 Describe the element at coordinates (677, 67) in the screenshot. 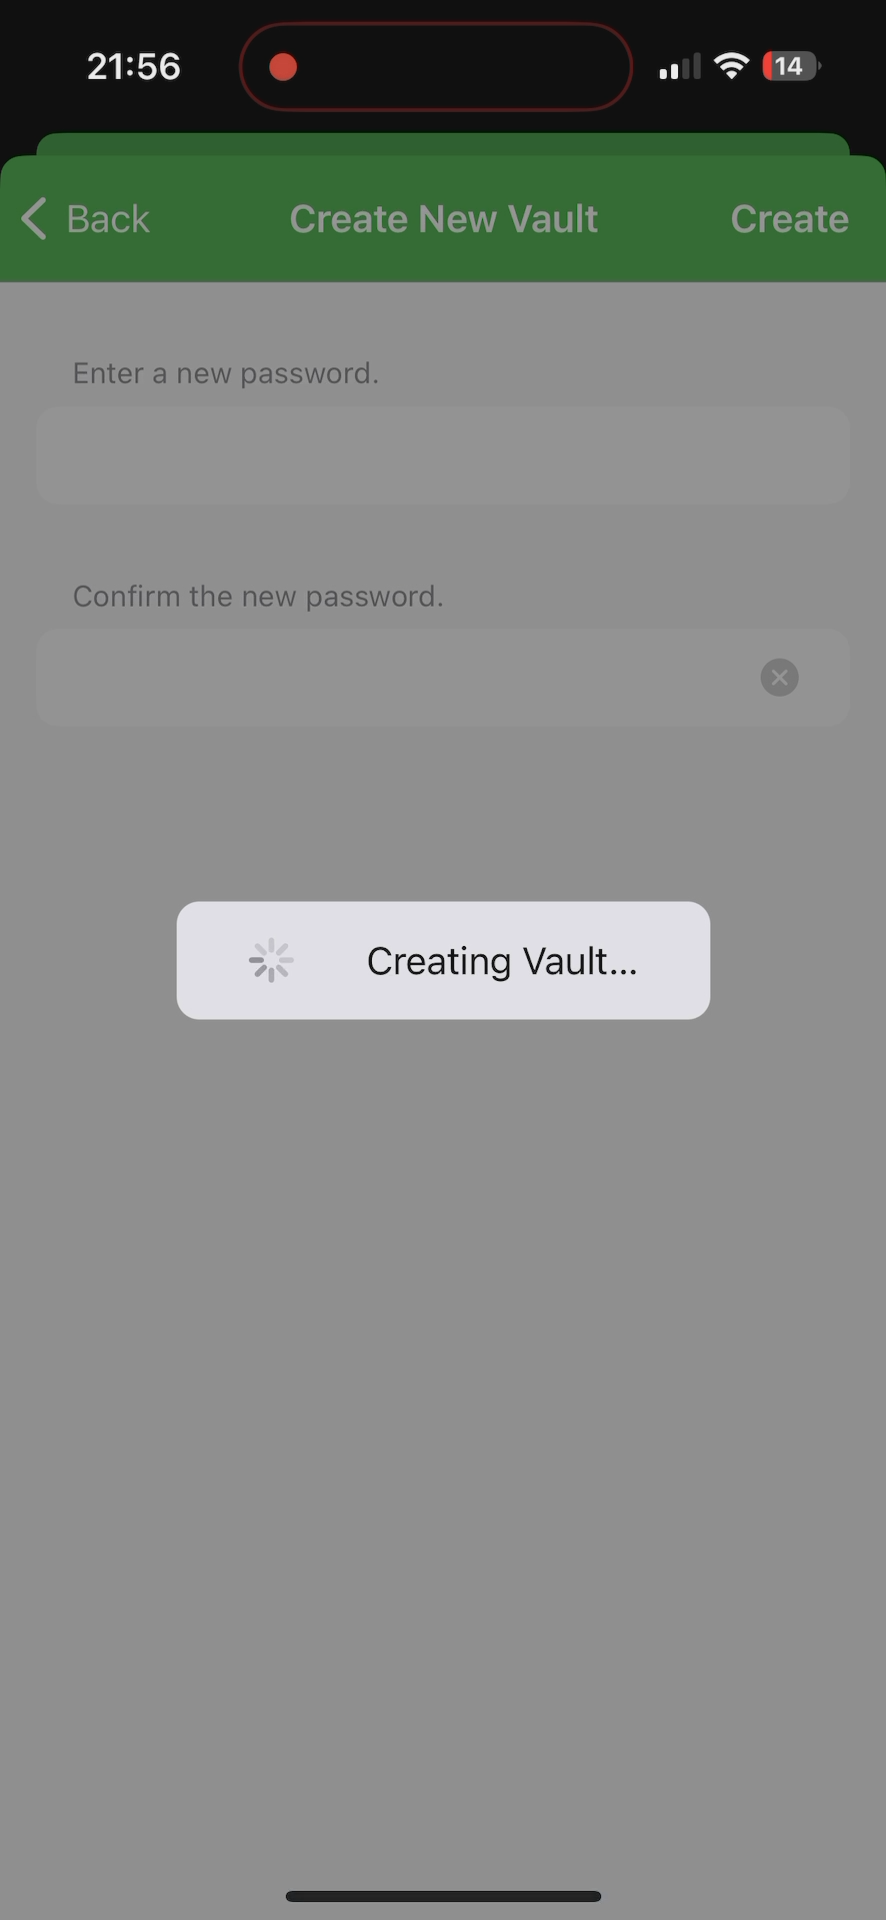

I see `signal` at that location.